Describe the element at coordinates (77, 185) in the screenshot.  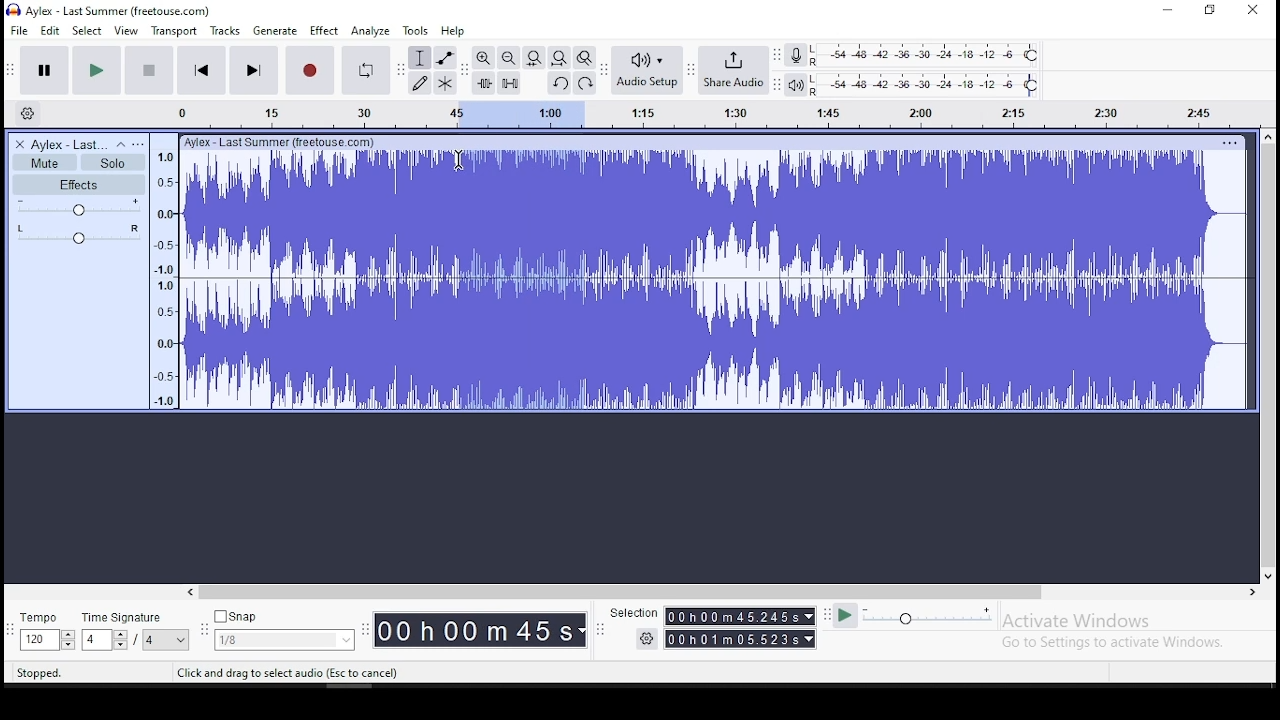
I see `effects` at that location.